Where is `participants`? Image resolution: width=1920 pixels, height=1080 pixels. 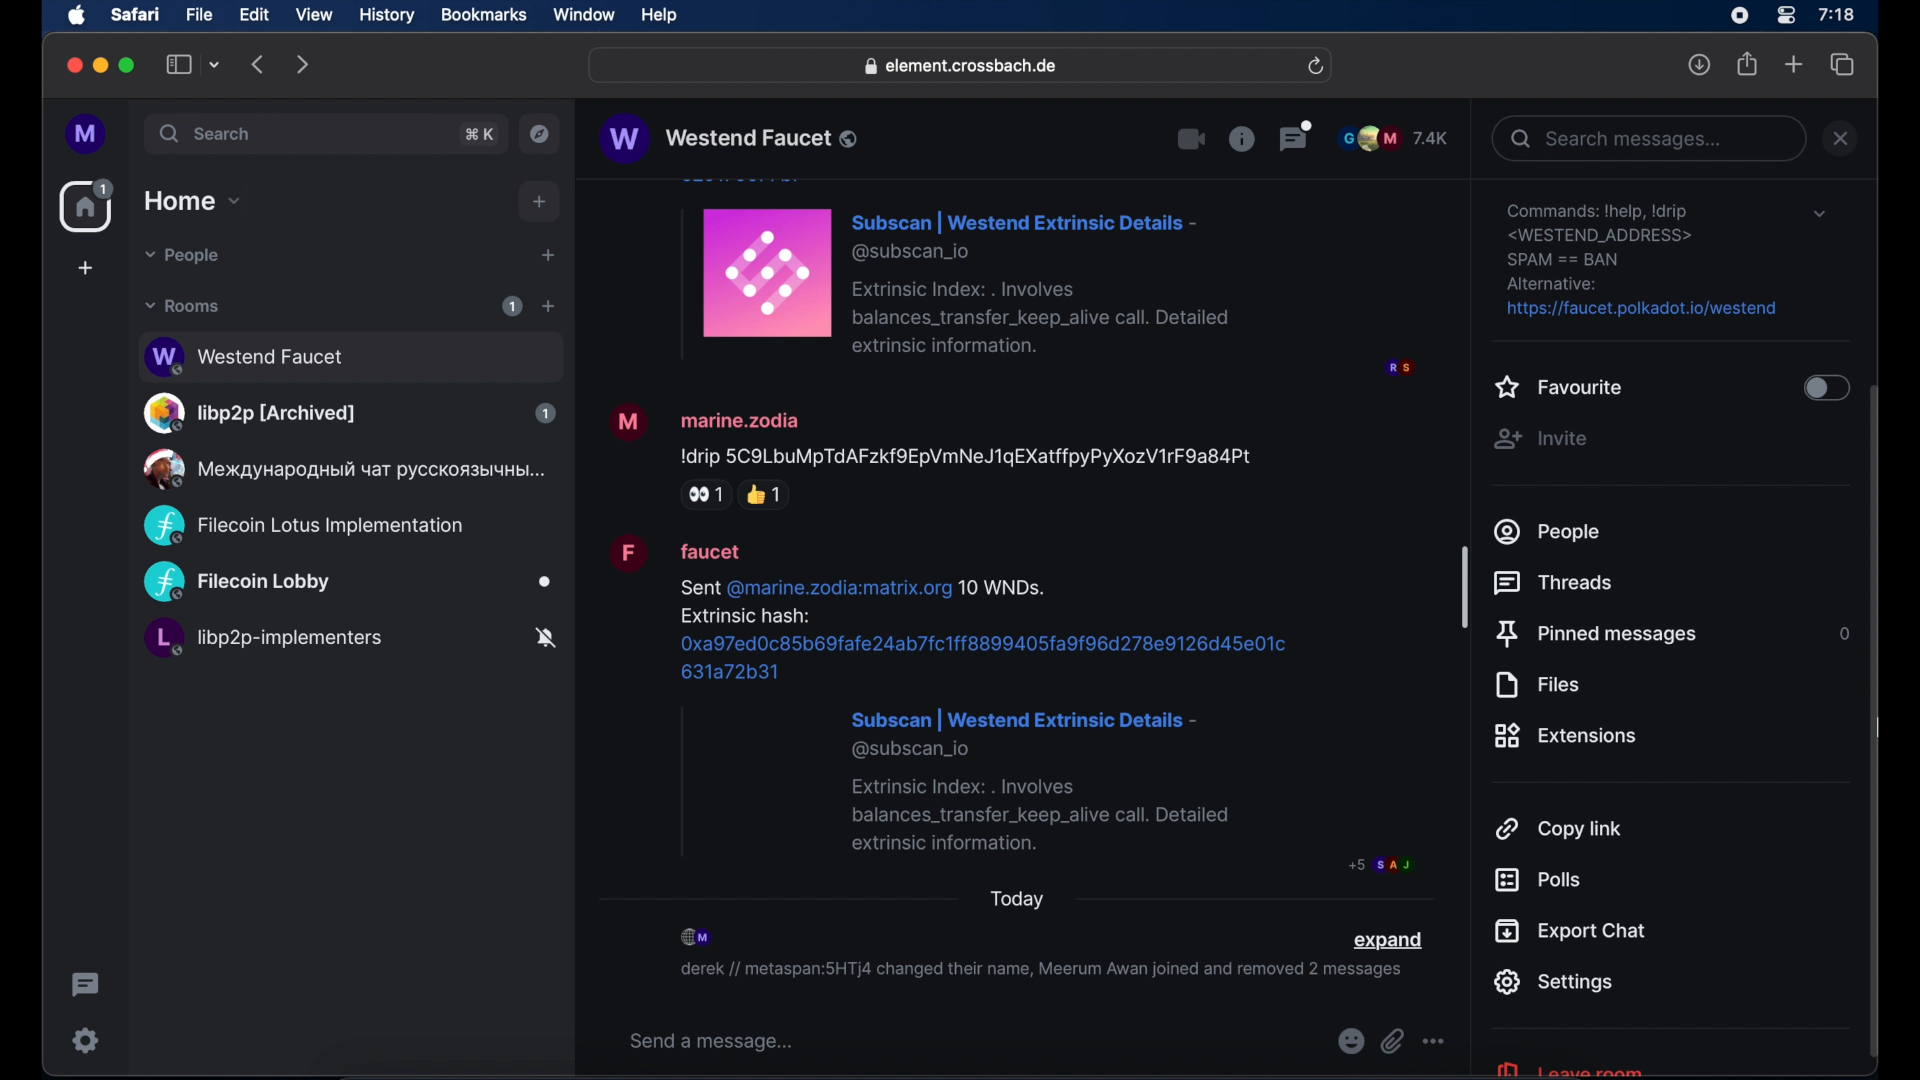
participants is located at coordinates (698, 937).